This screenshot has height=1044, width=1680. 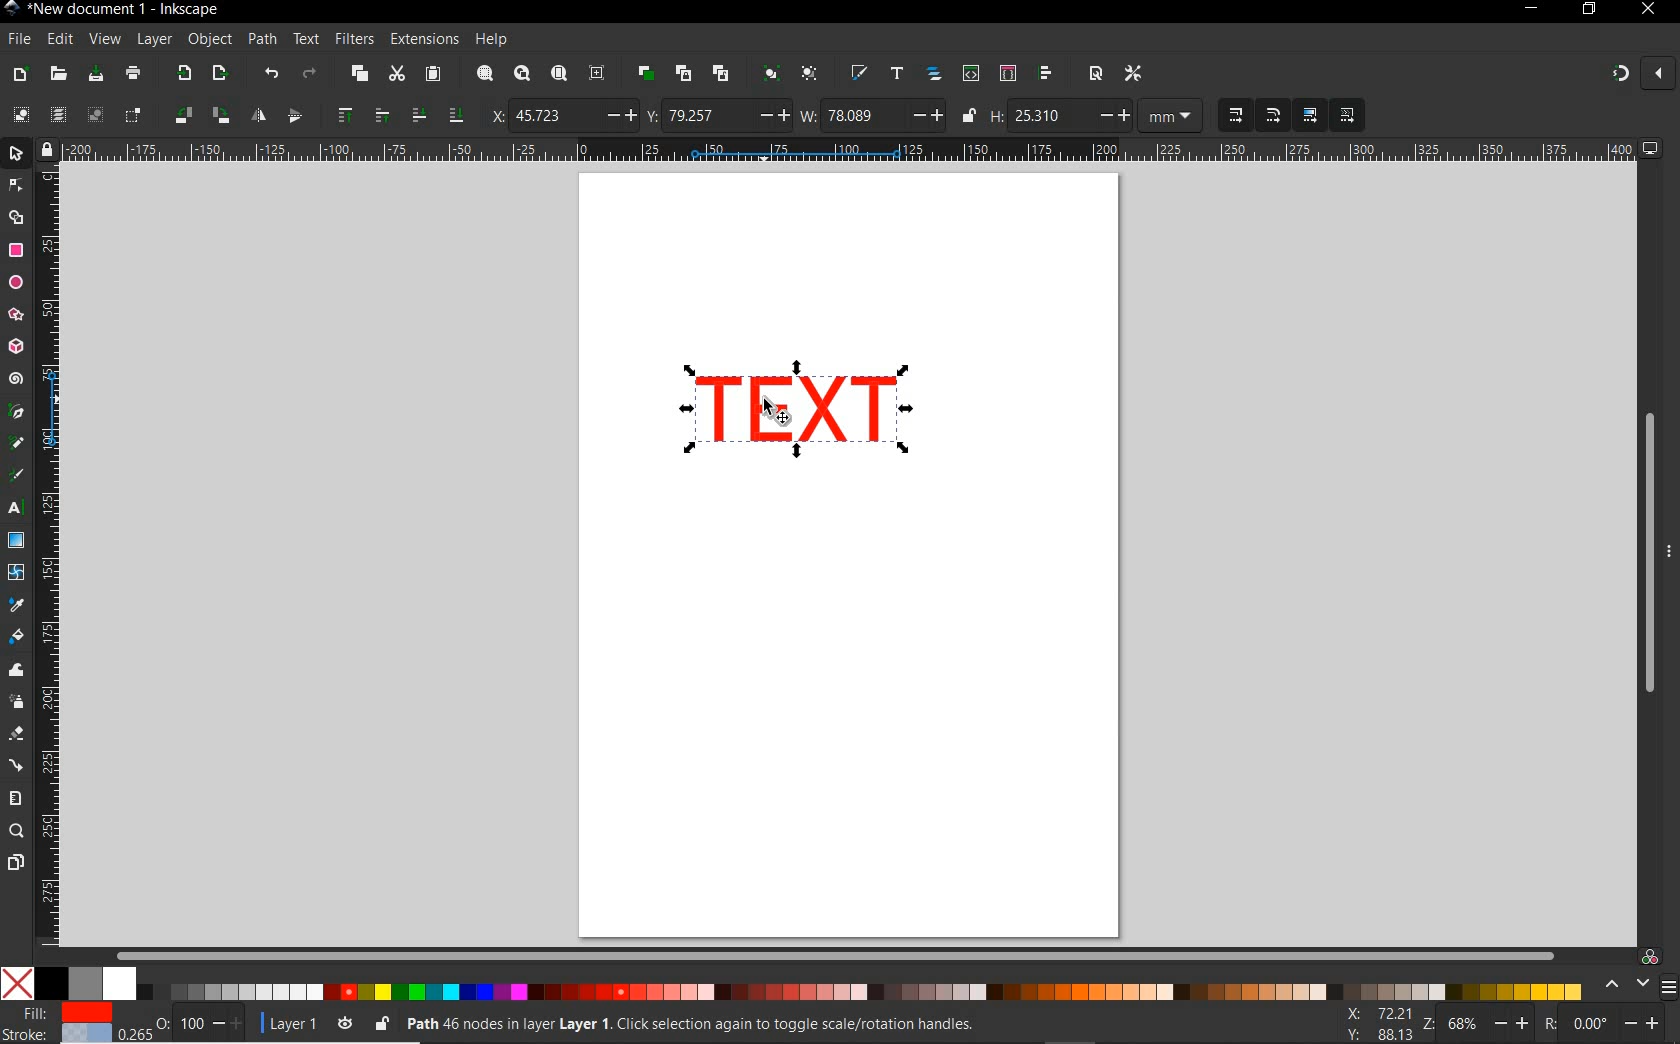 What do you see at coordinates (16, 444) in the screenshot?
I see `PENCIL TOOL` at bounding box center [16, 444].